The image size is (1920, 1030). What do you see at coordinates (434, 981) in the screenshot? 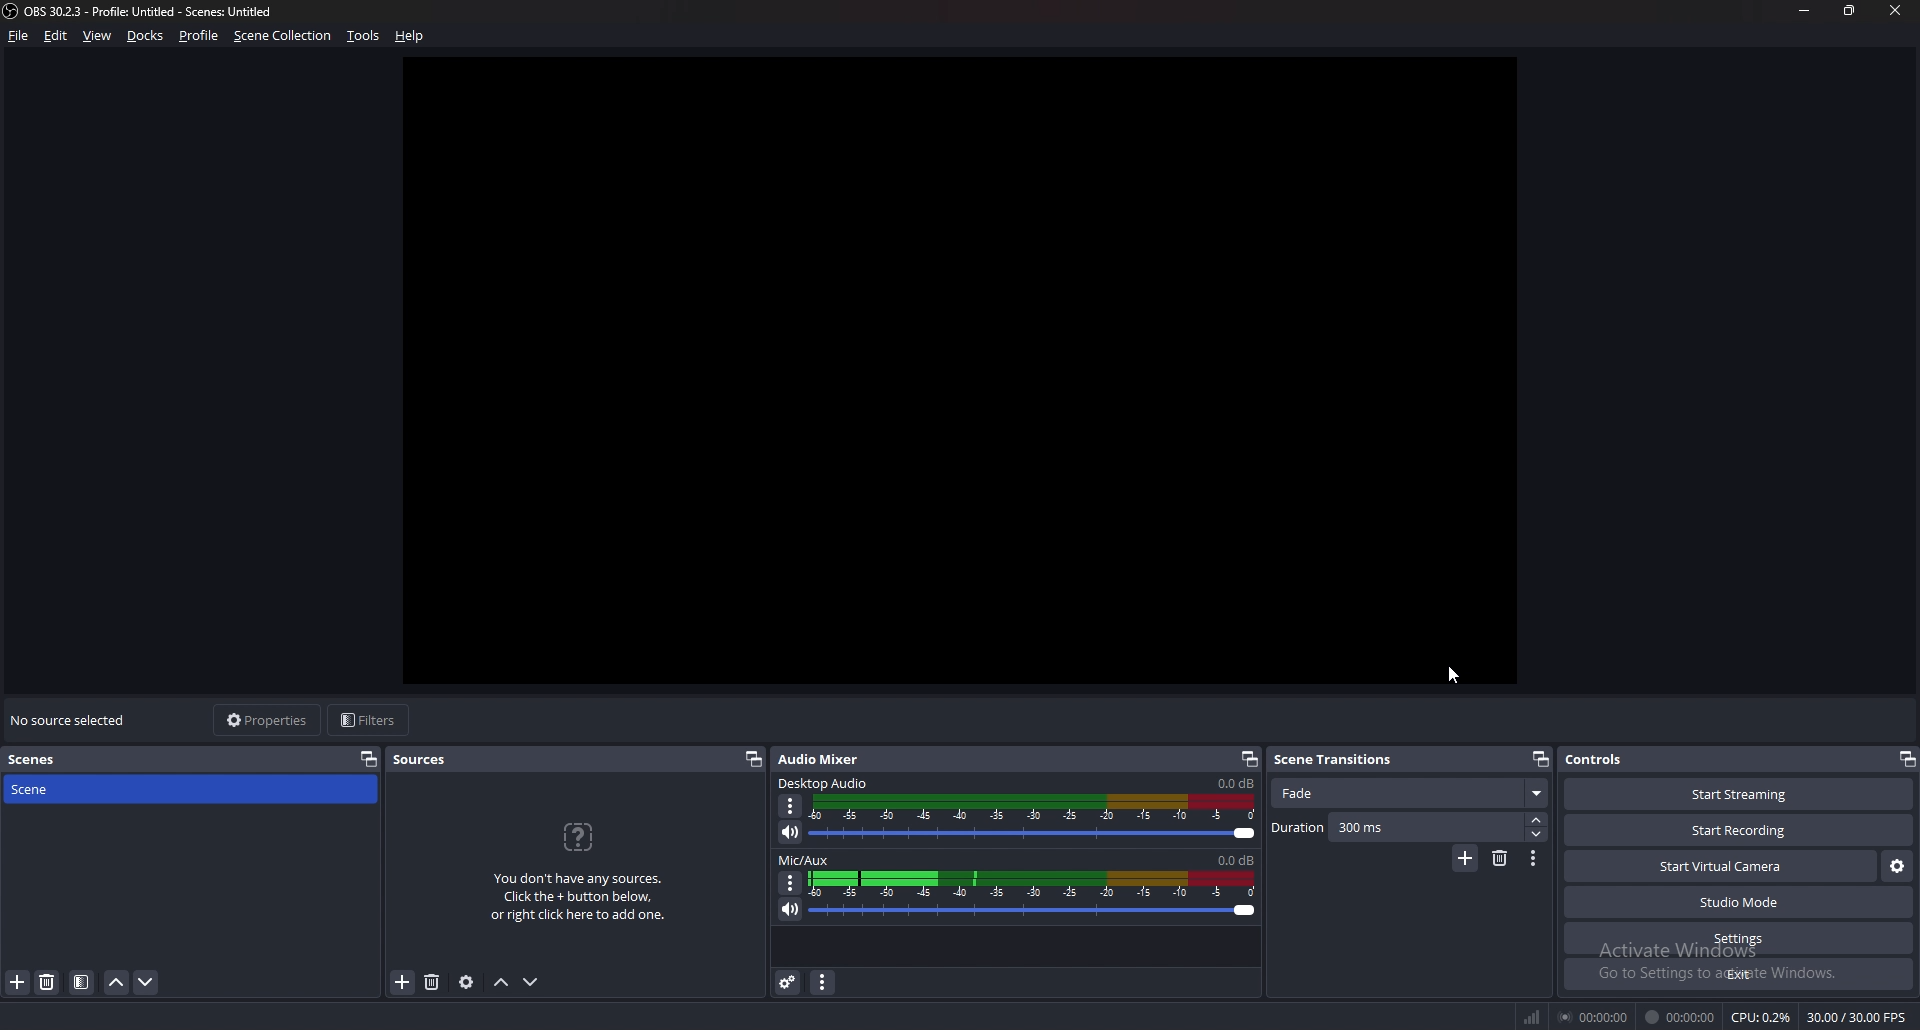
I see `delete source` at bounding box center [434, 981].